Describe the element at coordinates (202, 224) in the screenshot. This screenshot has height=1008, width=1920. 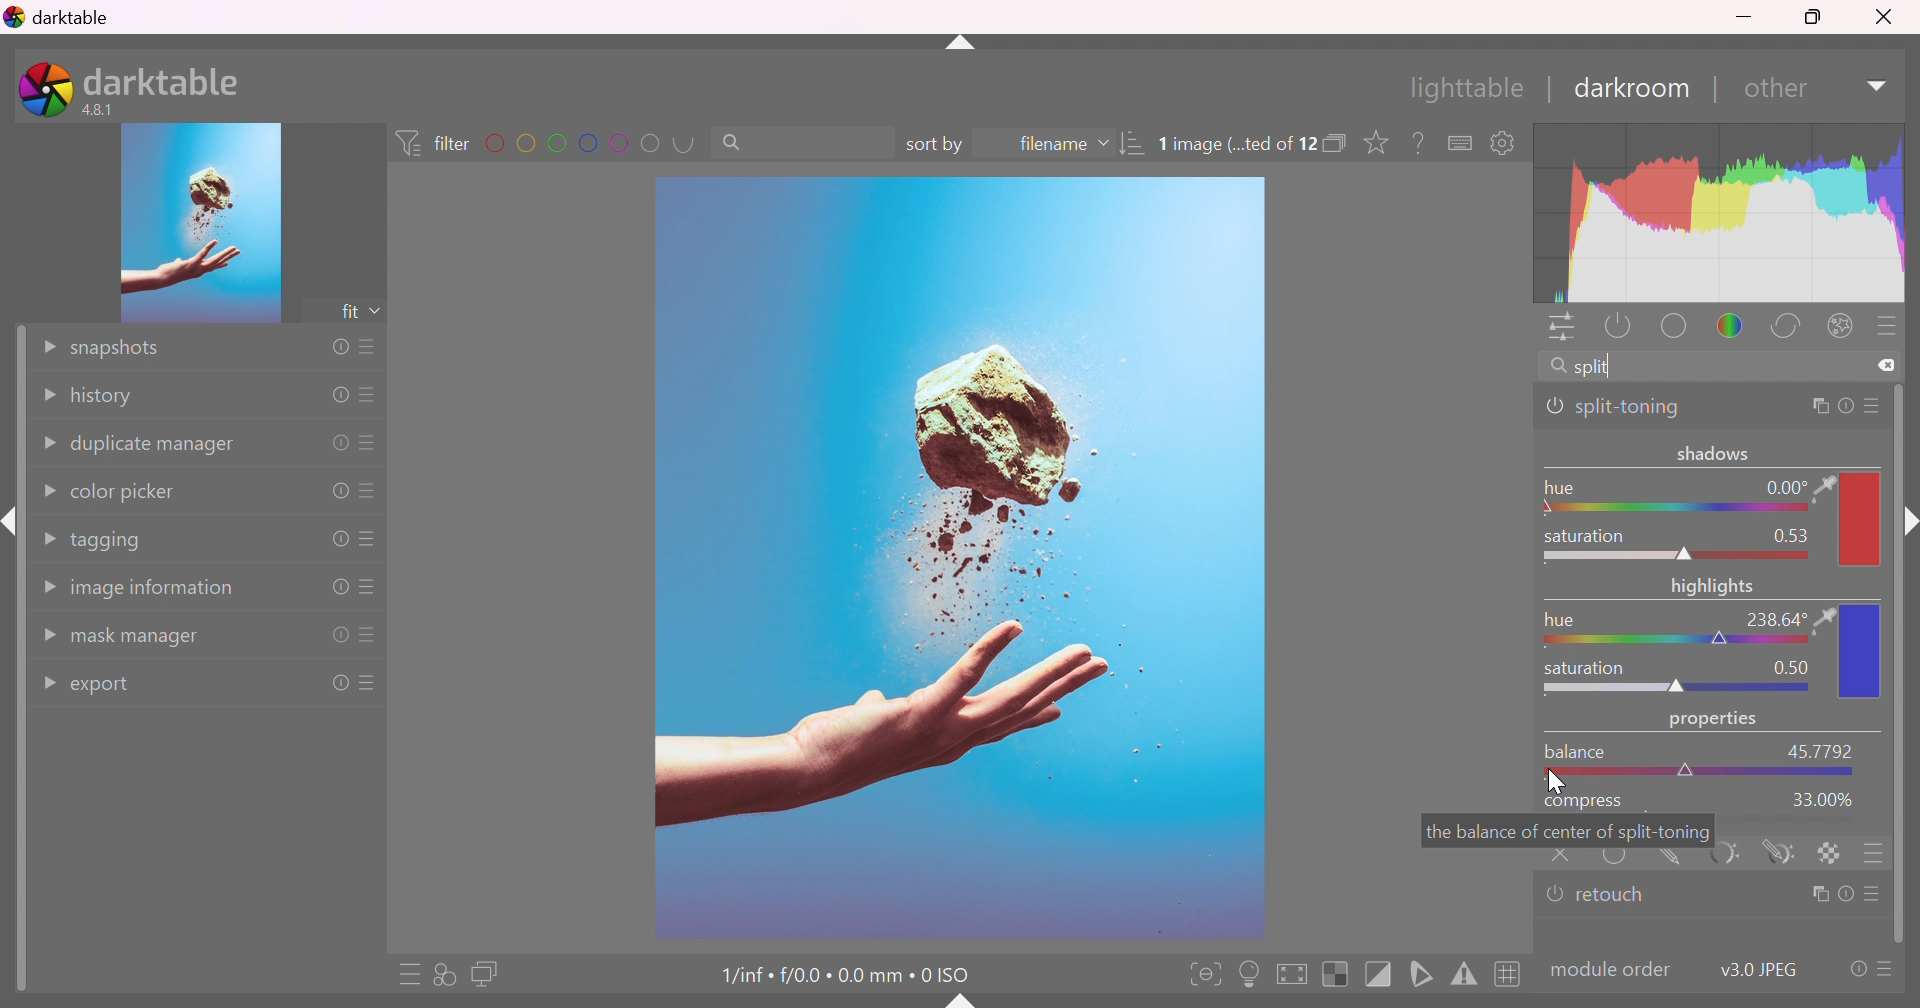
I see `image` at that location.